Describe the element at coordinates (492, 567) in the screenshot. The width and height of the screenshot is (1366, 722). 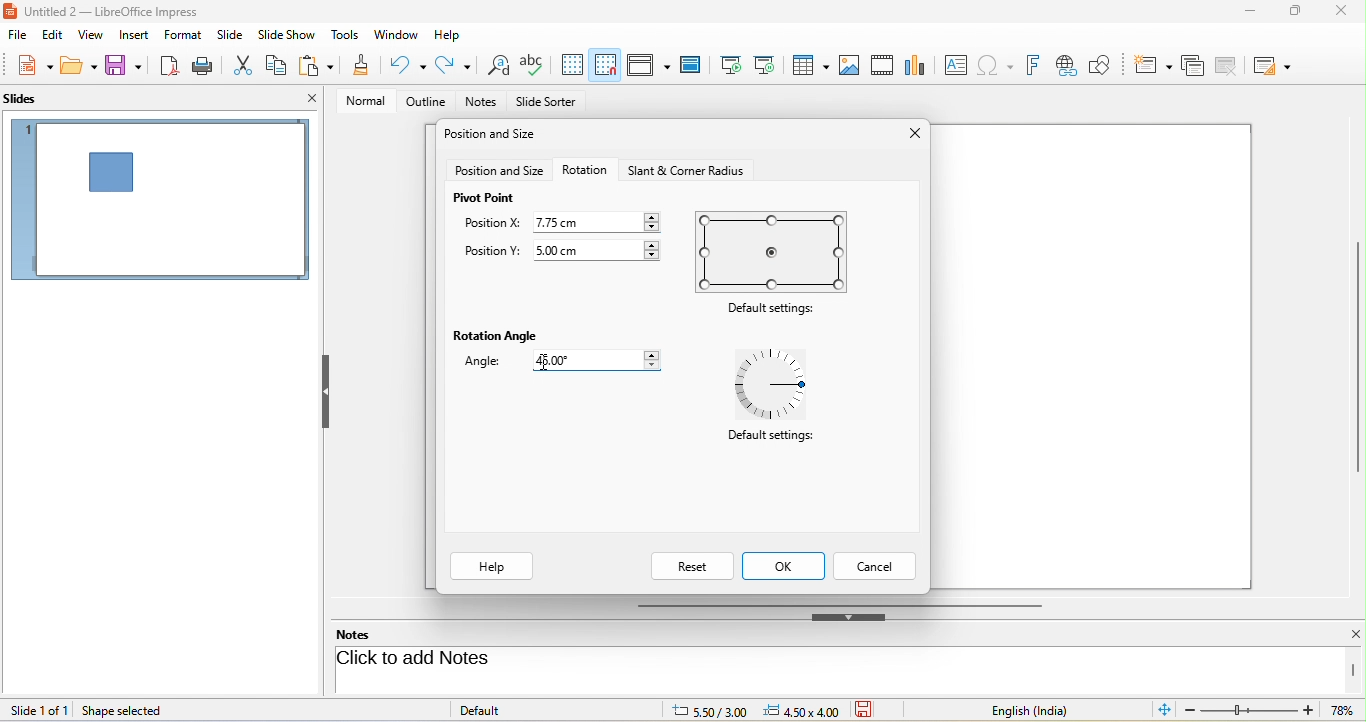
I see `help` at that location.